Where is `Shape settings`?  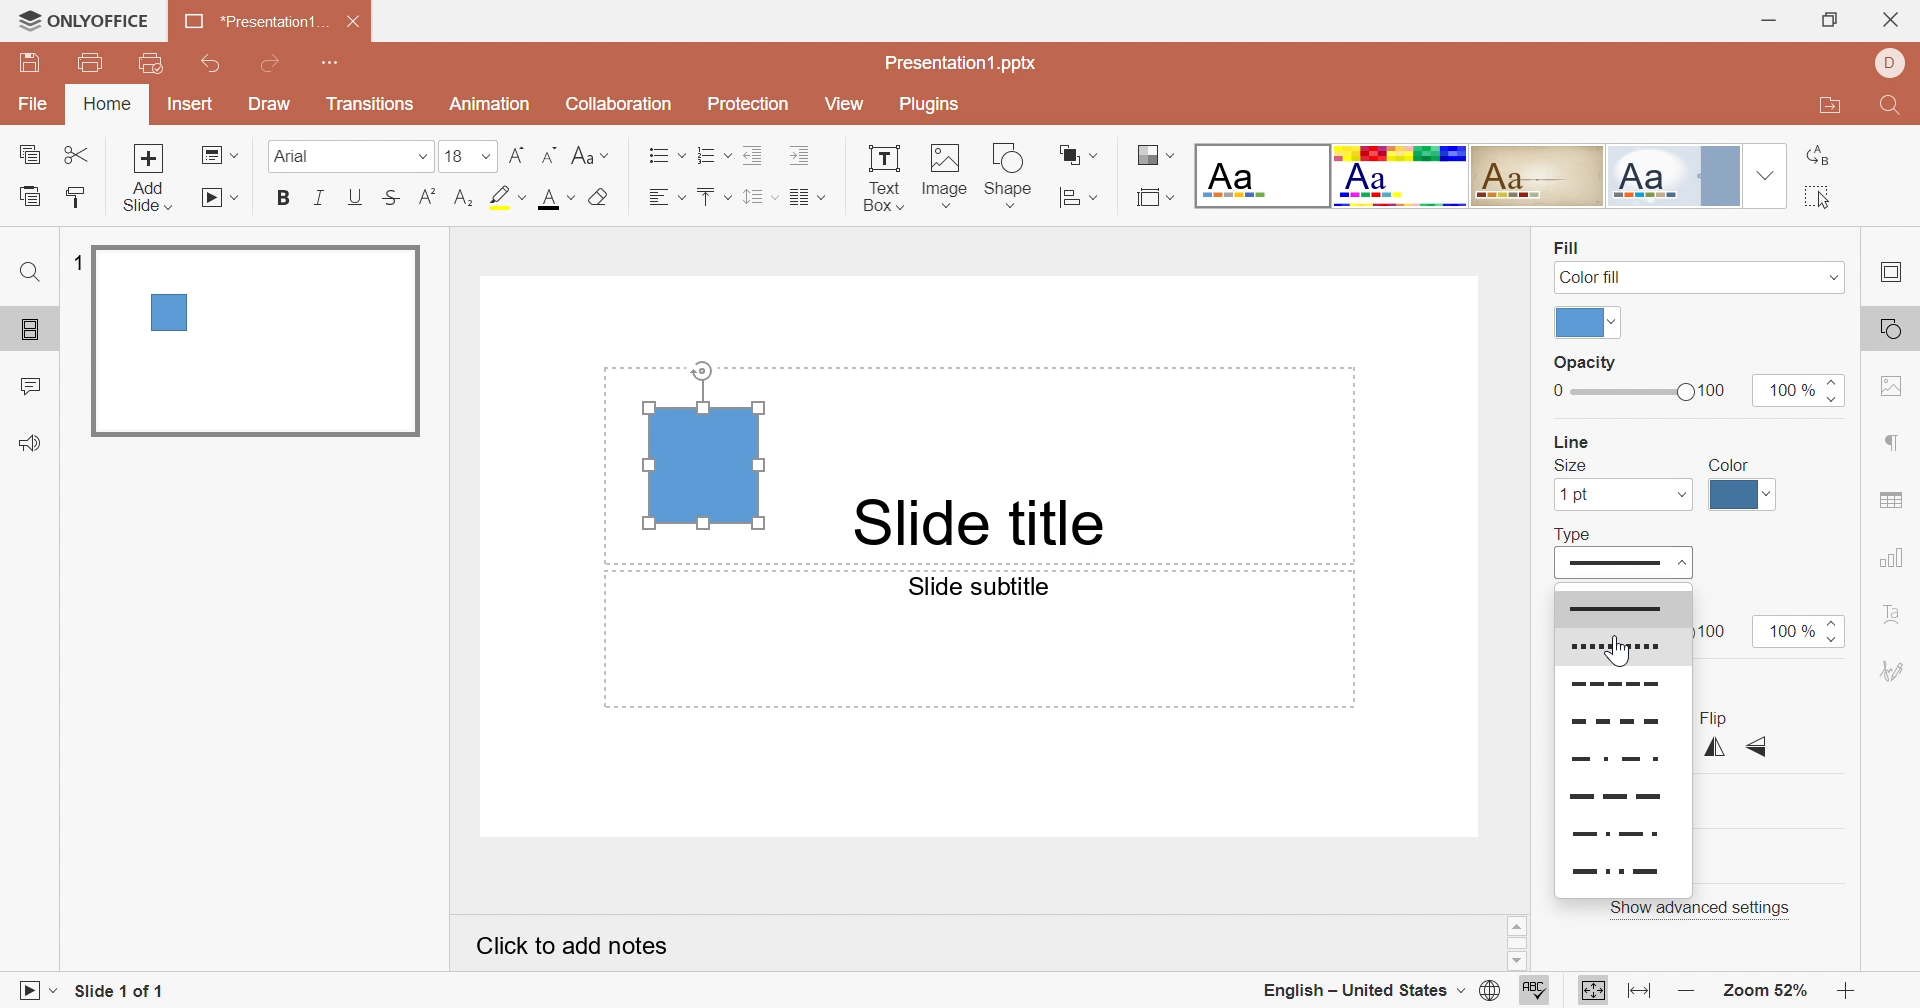 Shape settings is located at coordinates (1890, 329).